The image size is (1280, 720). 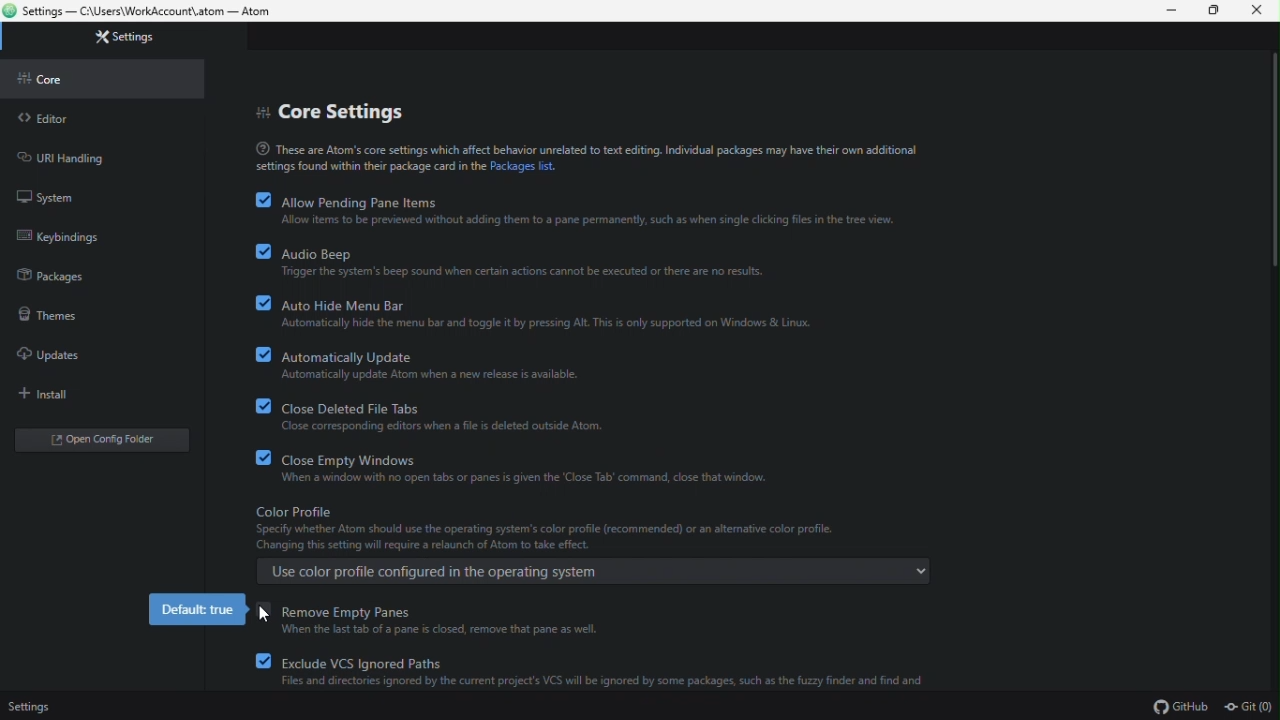 What do you see at coordinates (589, 544) in the screenshot?
I see ` color profile` at bounding box center [589, 544].